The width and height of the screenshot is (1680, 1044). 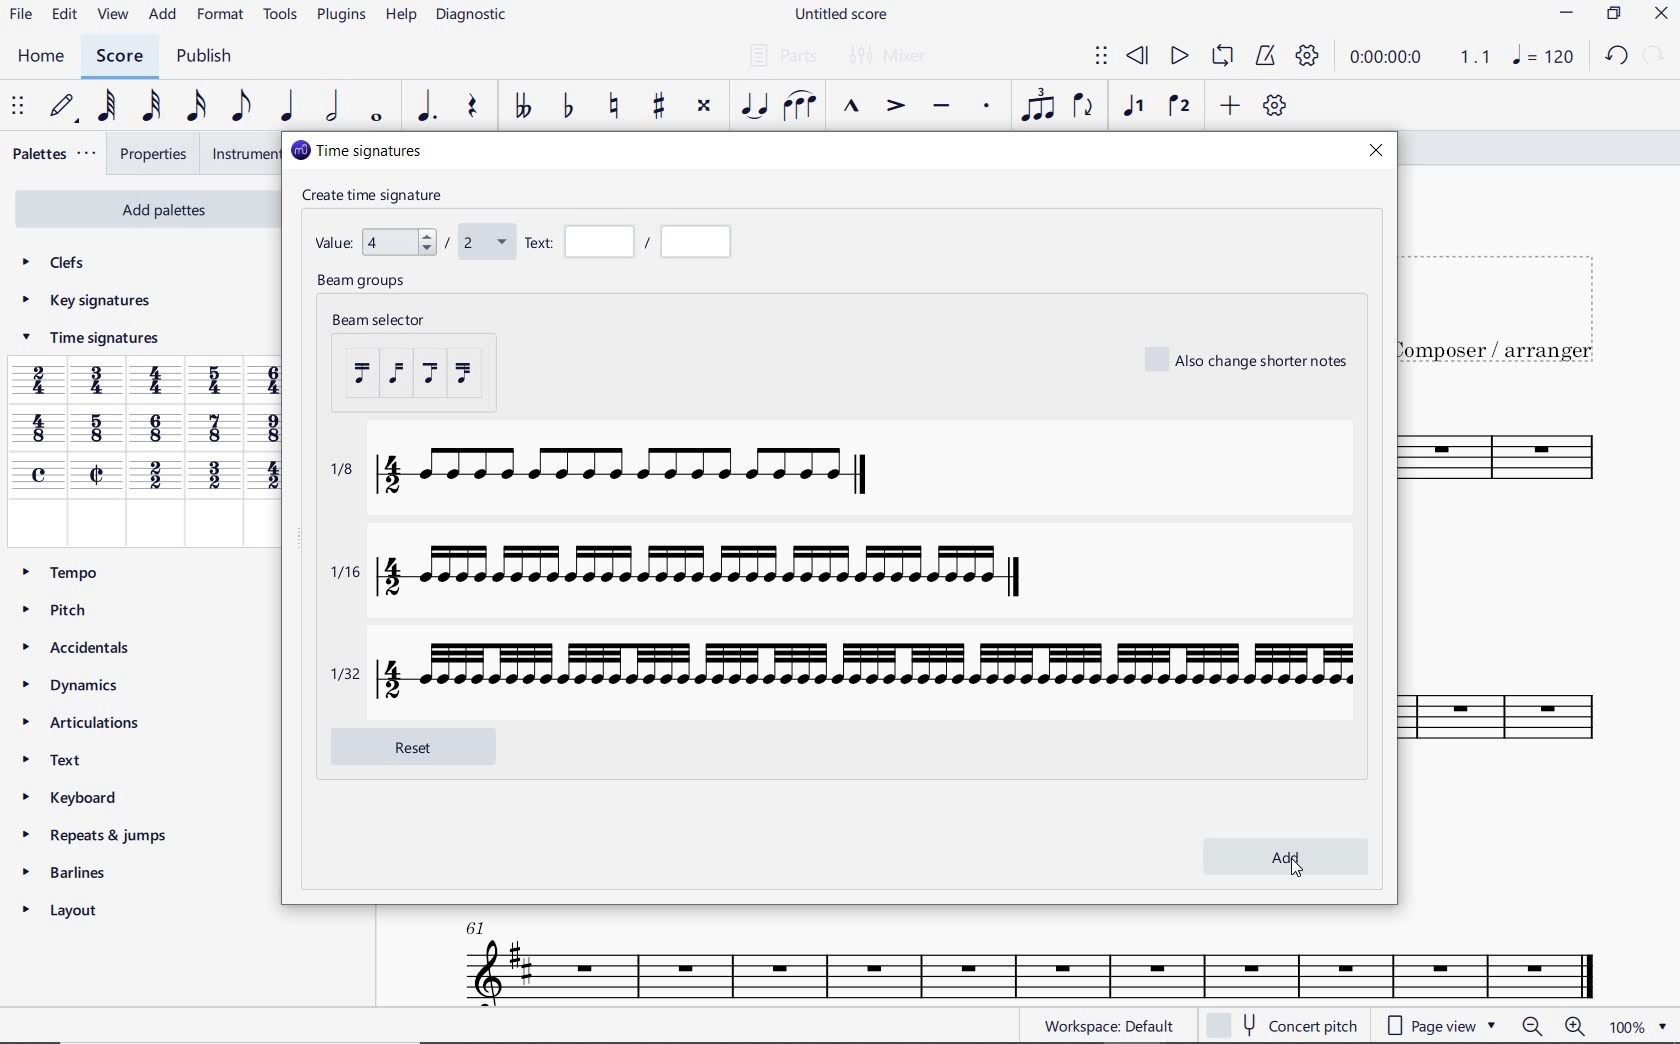 What do you see at coordinates (219, 380) in the screenshot?
I see `5/4` at bounding box center [219, 380].